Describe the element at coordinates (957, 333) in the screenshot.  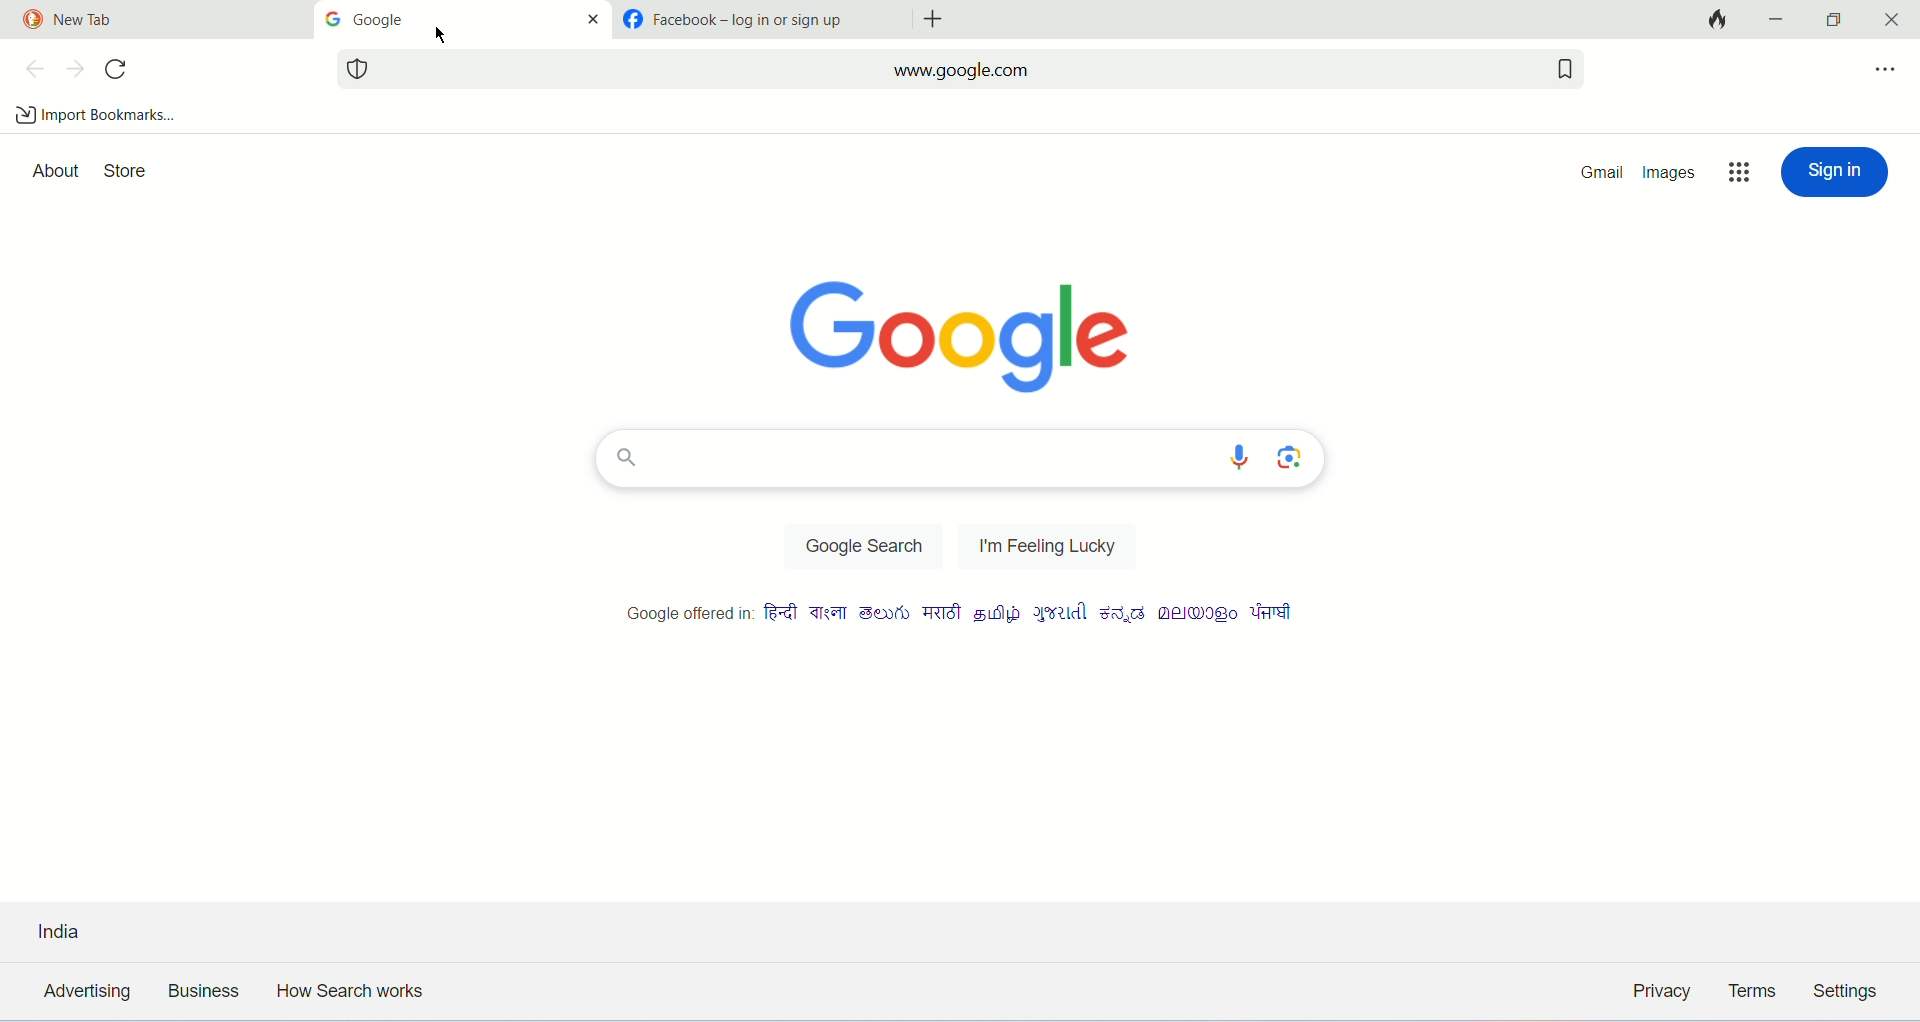
I see `Google` at that location.